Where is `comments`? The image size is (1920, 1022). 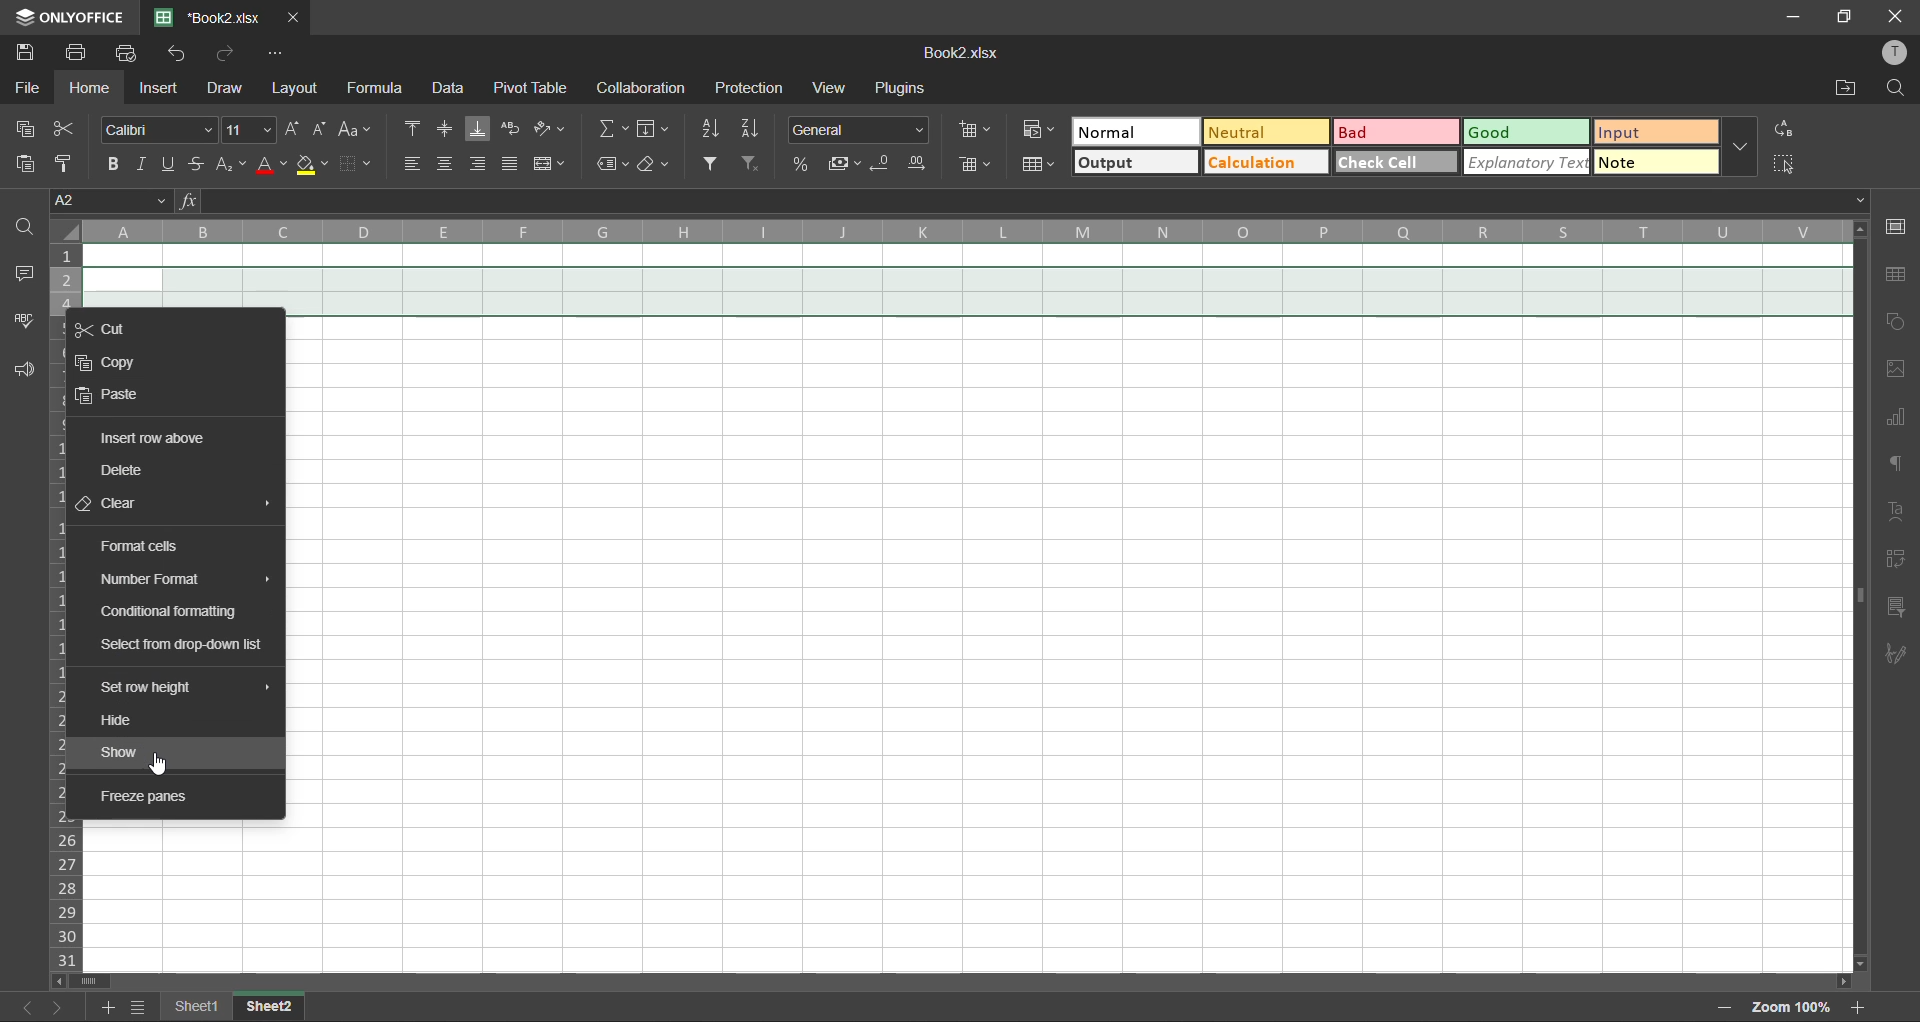
comments is located at coordinates (28, 277).